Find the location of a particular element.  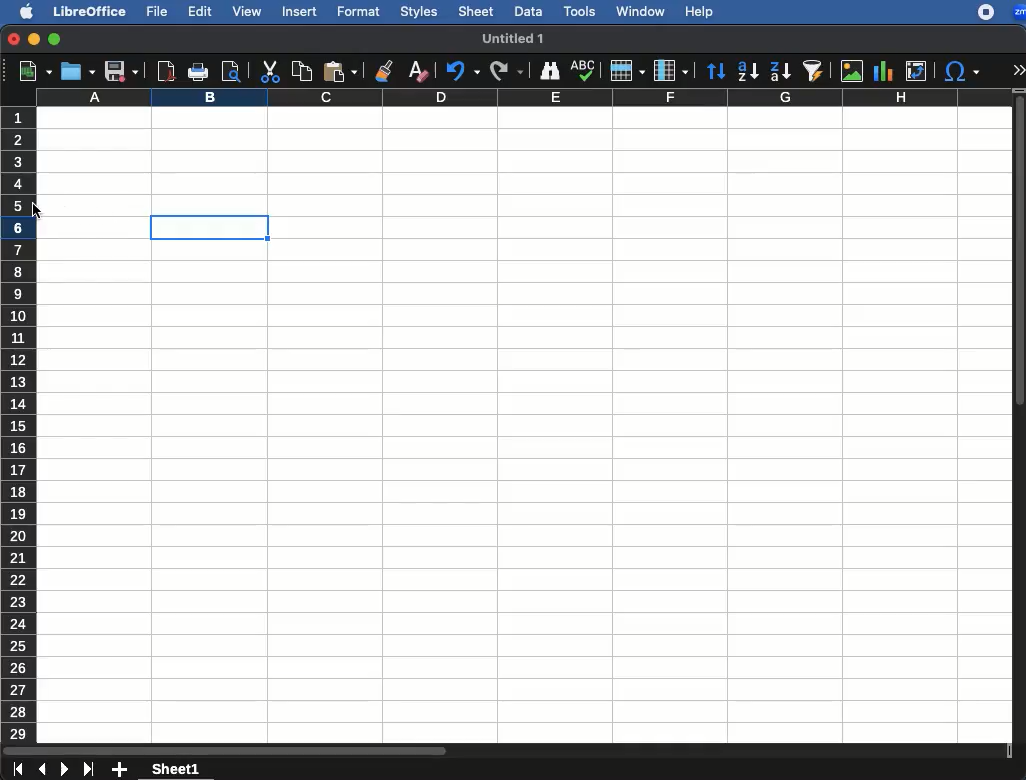

minimize is located at coordinates (33, 39).